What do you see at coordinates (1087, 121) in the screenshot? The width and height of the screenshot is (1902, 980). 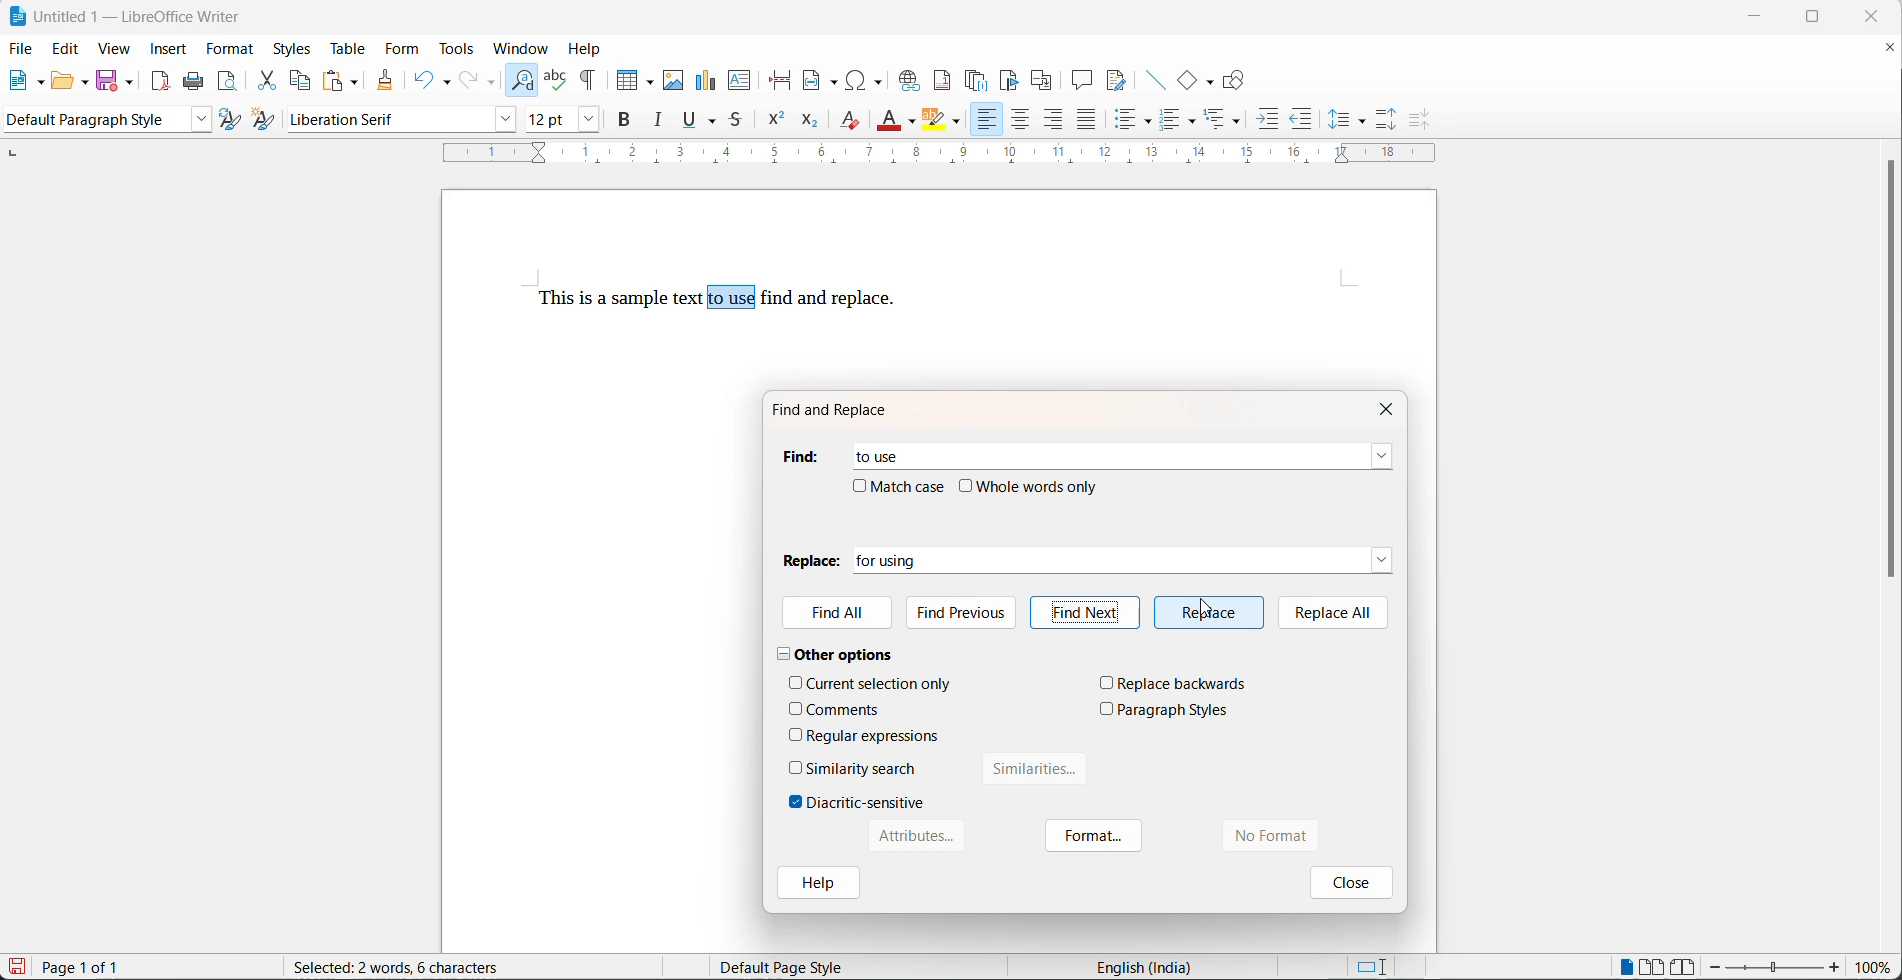 I see `justified` at bounding box center [1087, 121].